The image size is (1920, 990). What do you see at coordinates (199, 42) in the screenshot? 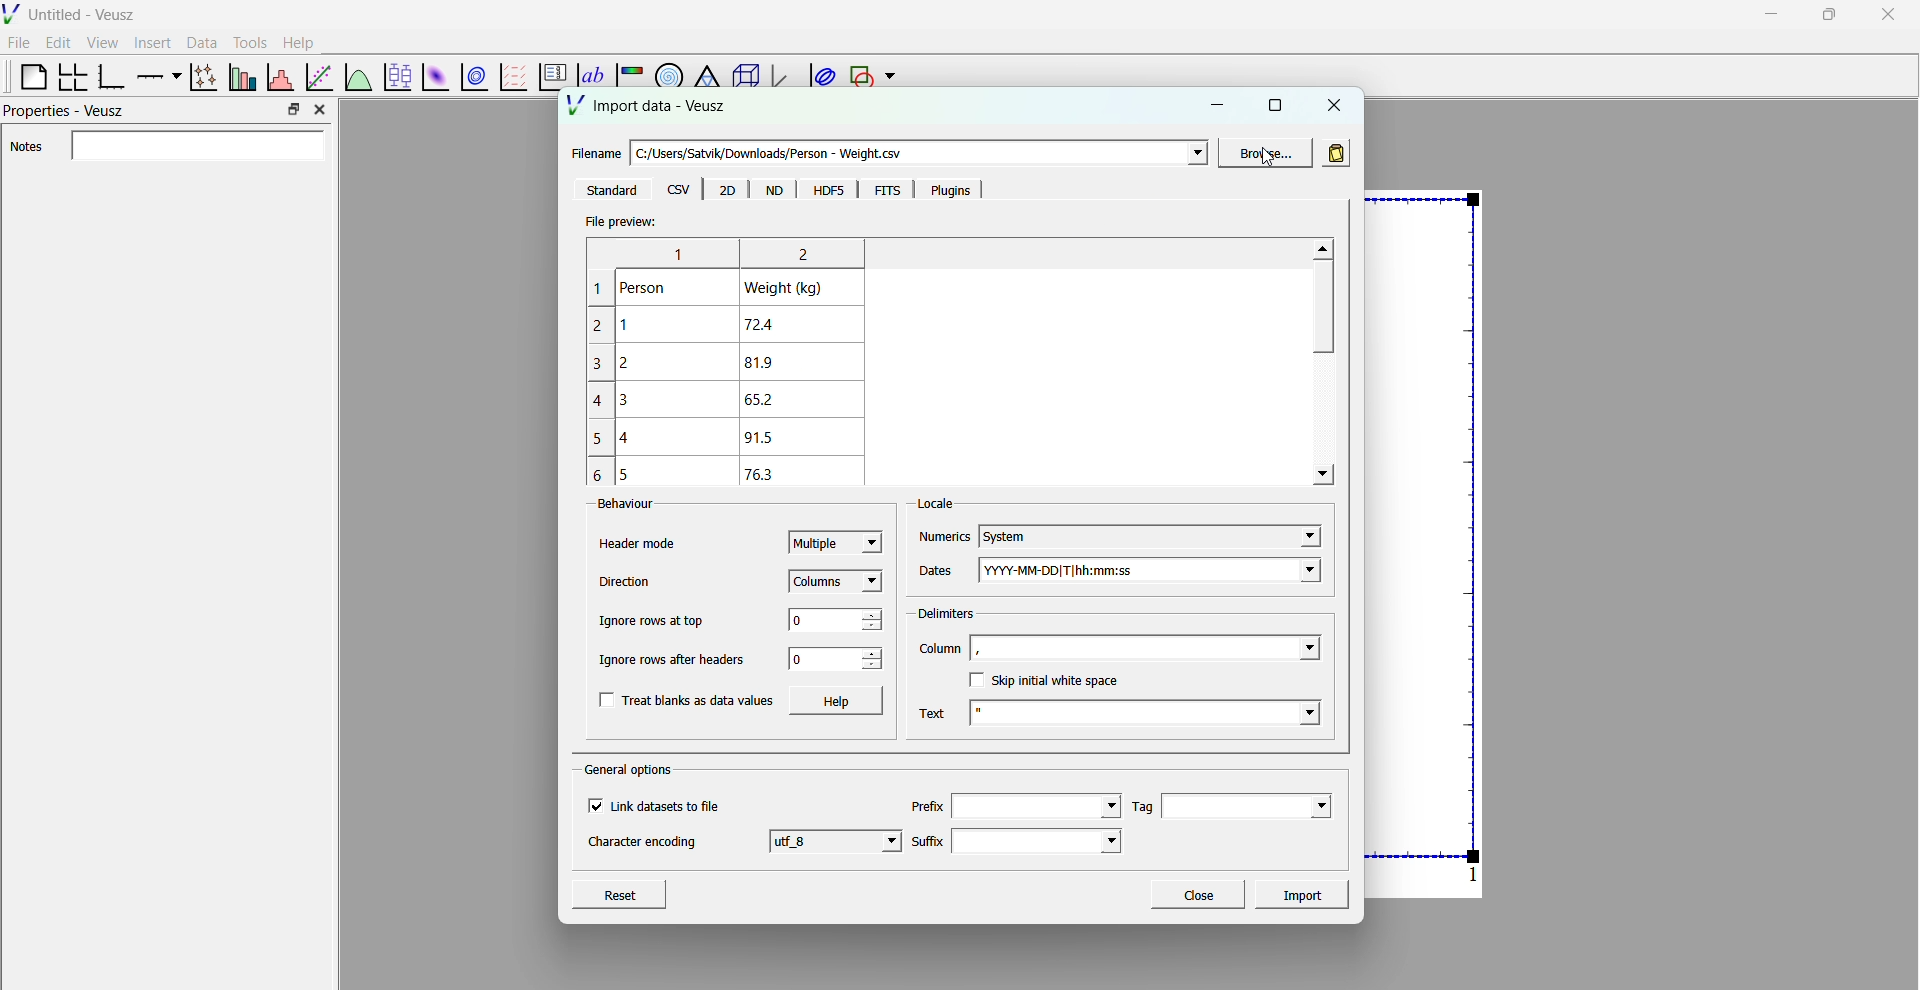
I see `data` at bounding box center [199, 42].